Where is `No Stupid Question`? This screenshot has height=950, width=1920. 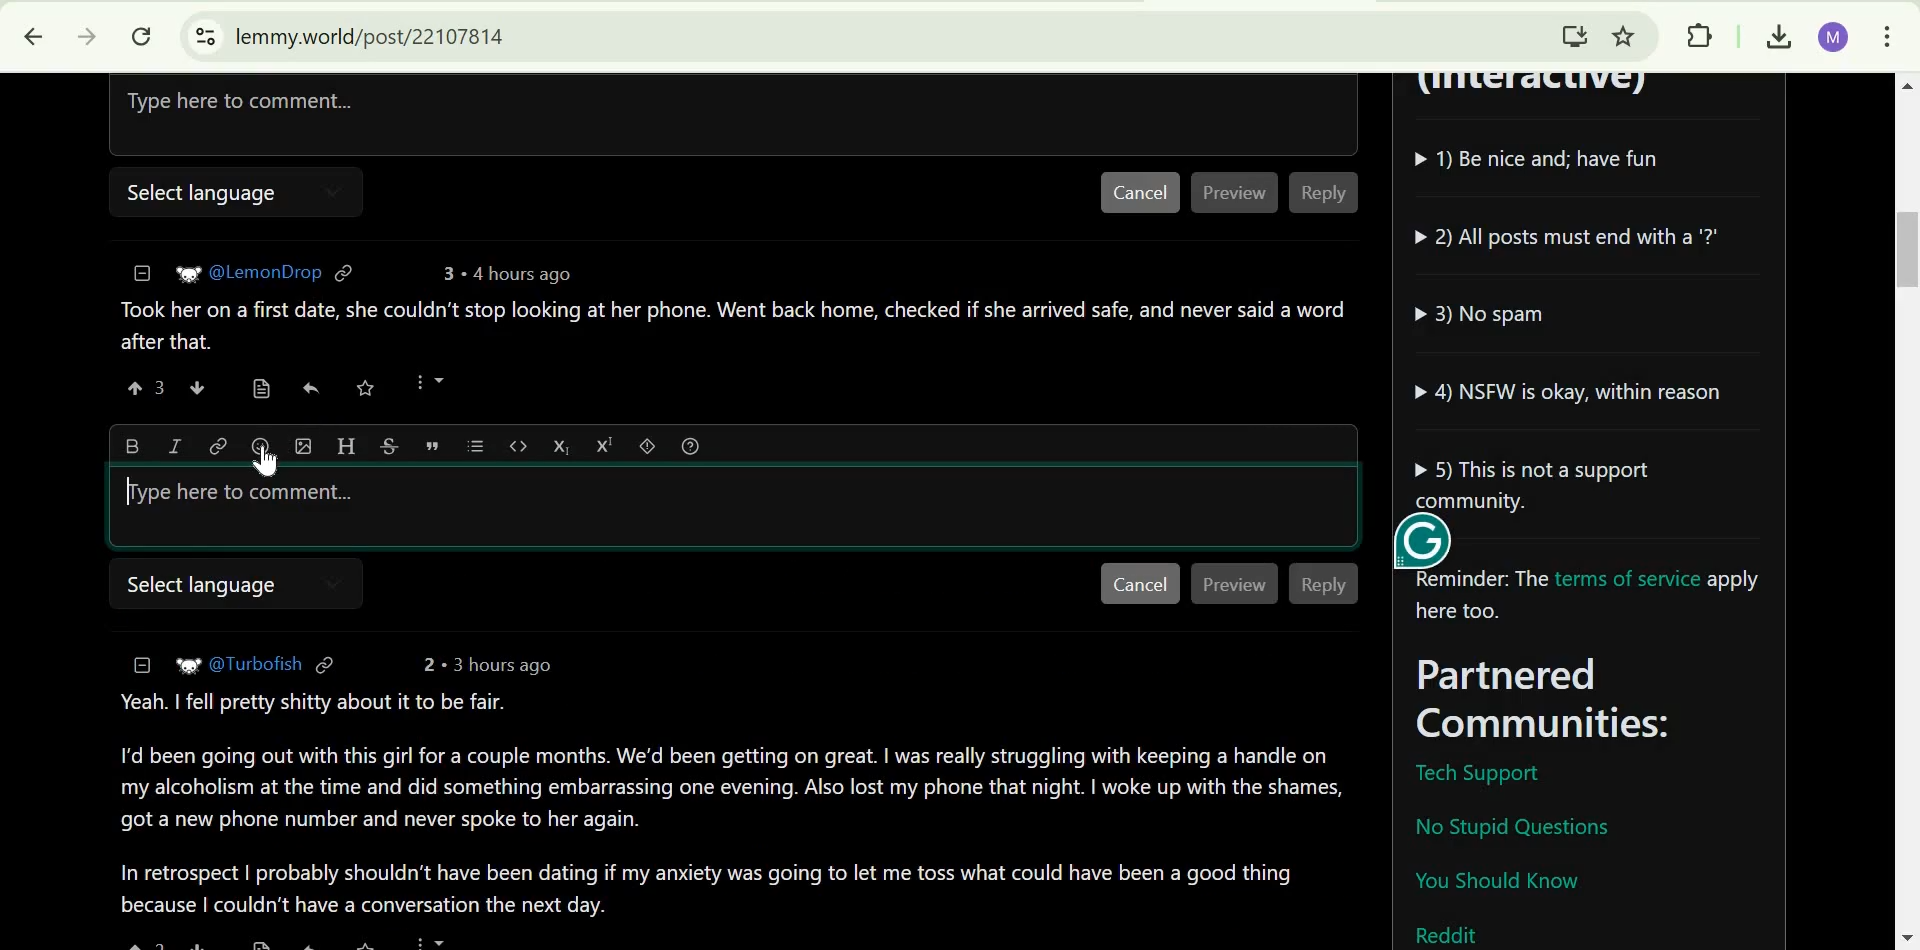 No Stupid Question is located at coordinates (1521, 825).